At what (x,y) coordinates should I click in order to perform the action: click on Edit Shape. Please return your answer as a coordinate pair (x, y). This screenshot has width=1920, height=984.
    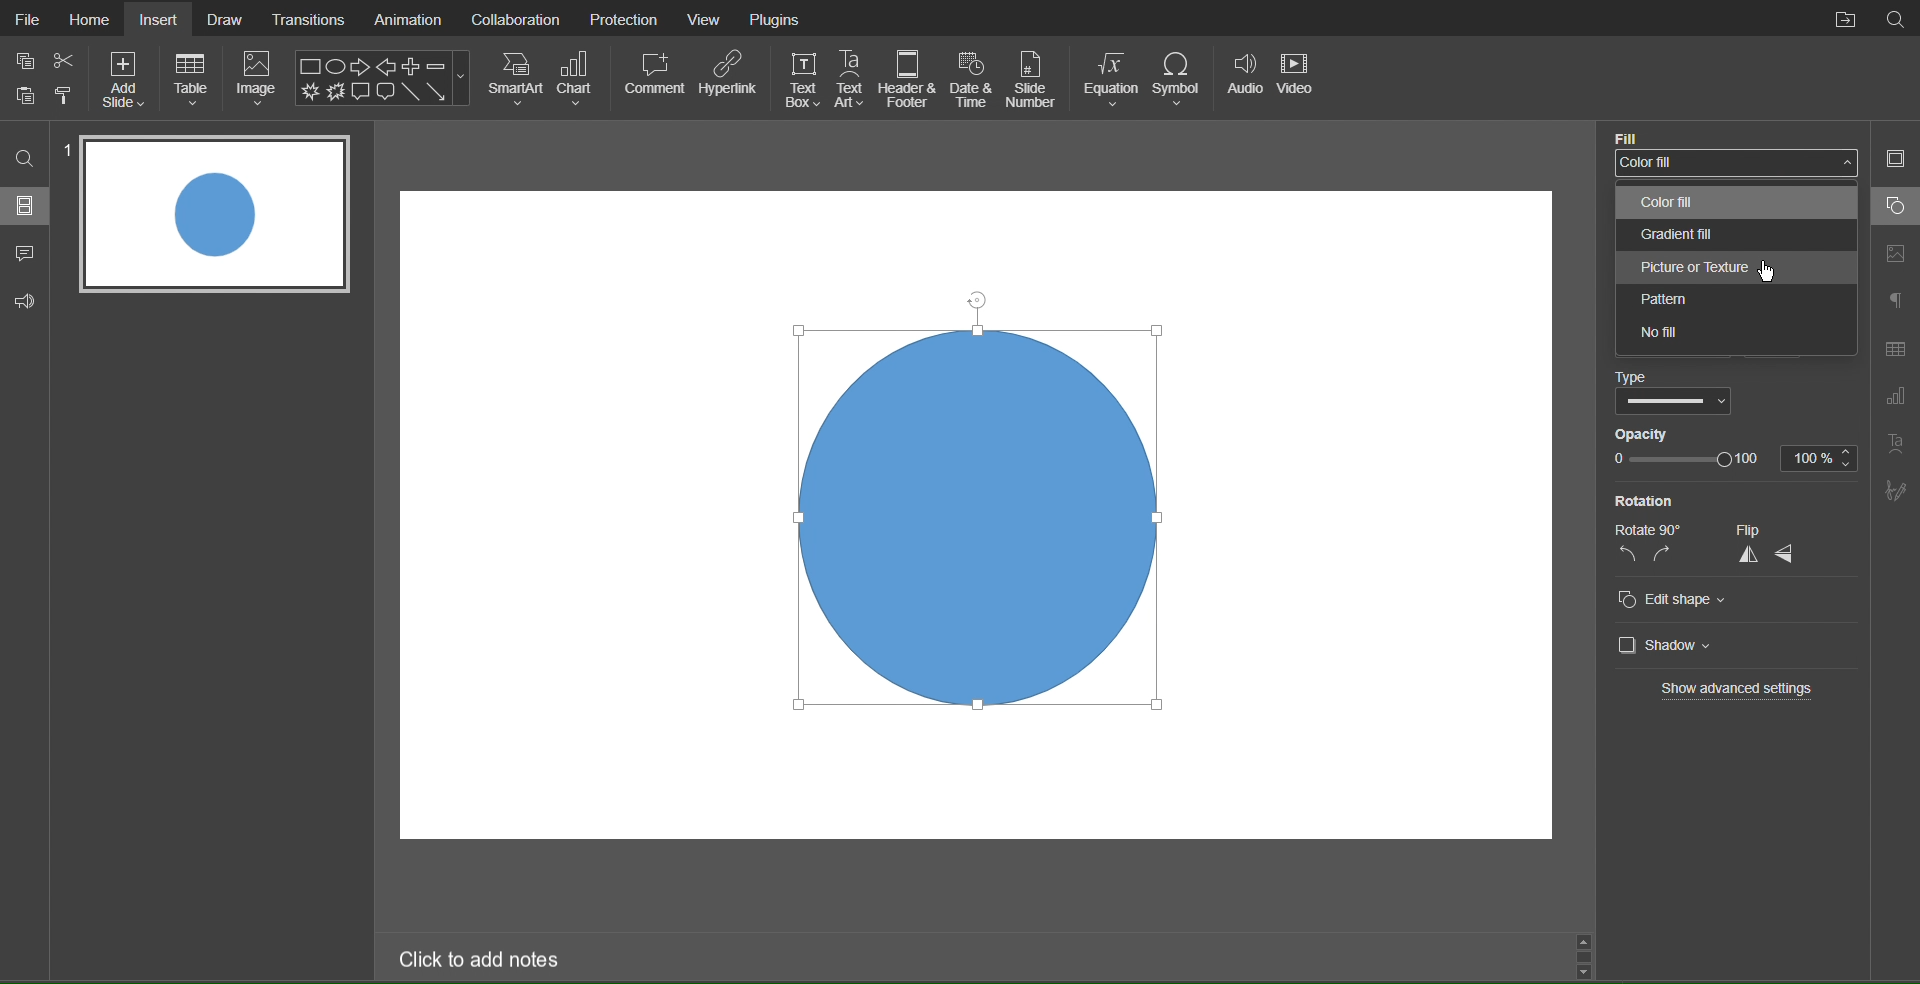
    Looking at the image, I should click on (1671, 601).